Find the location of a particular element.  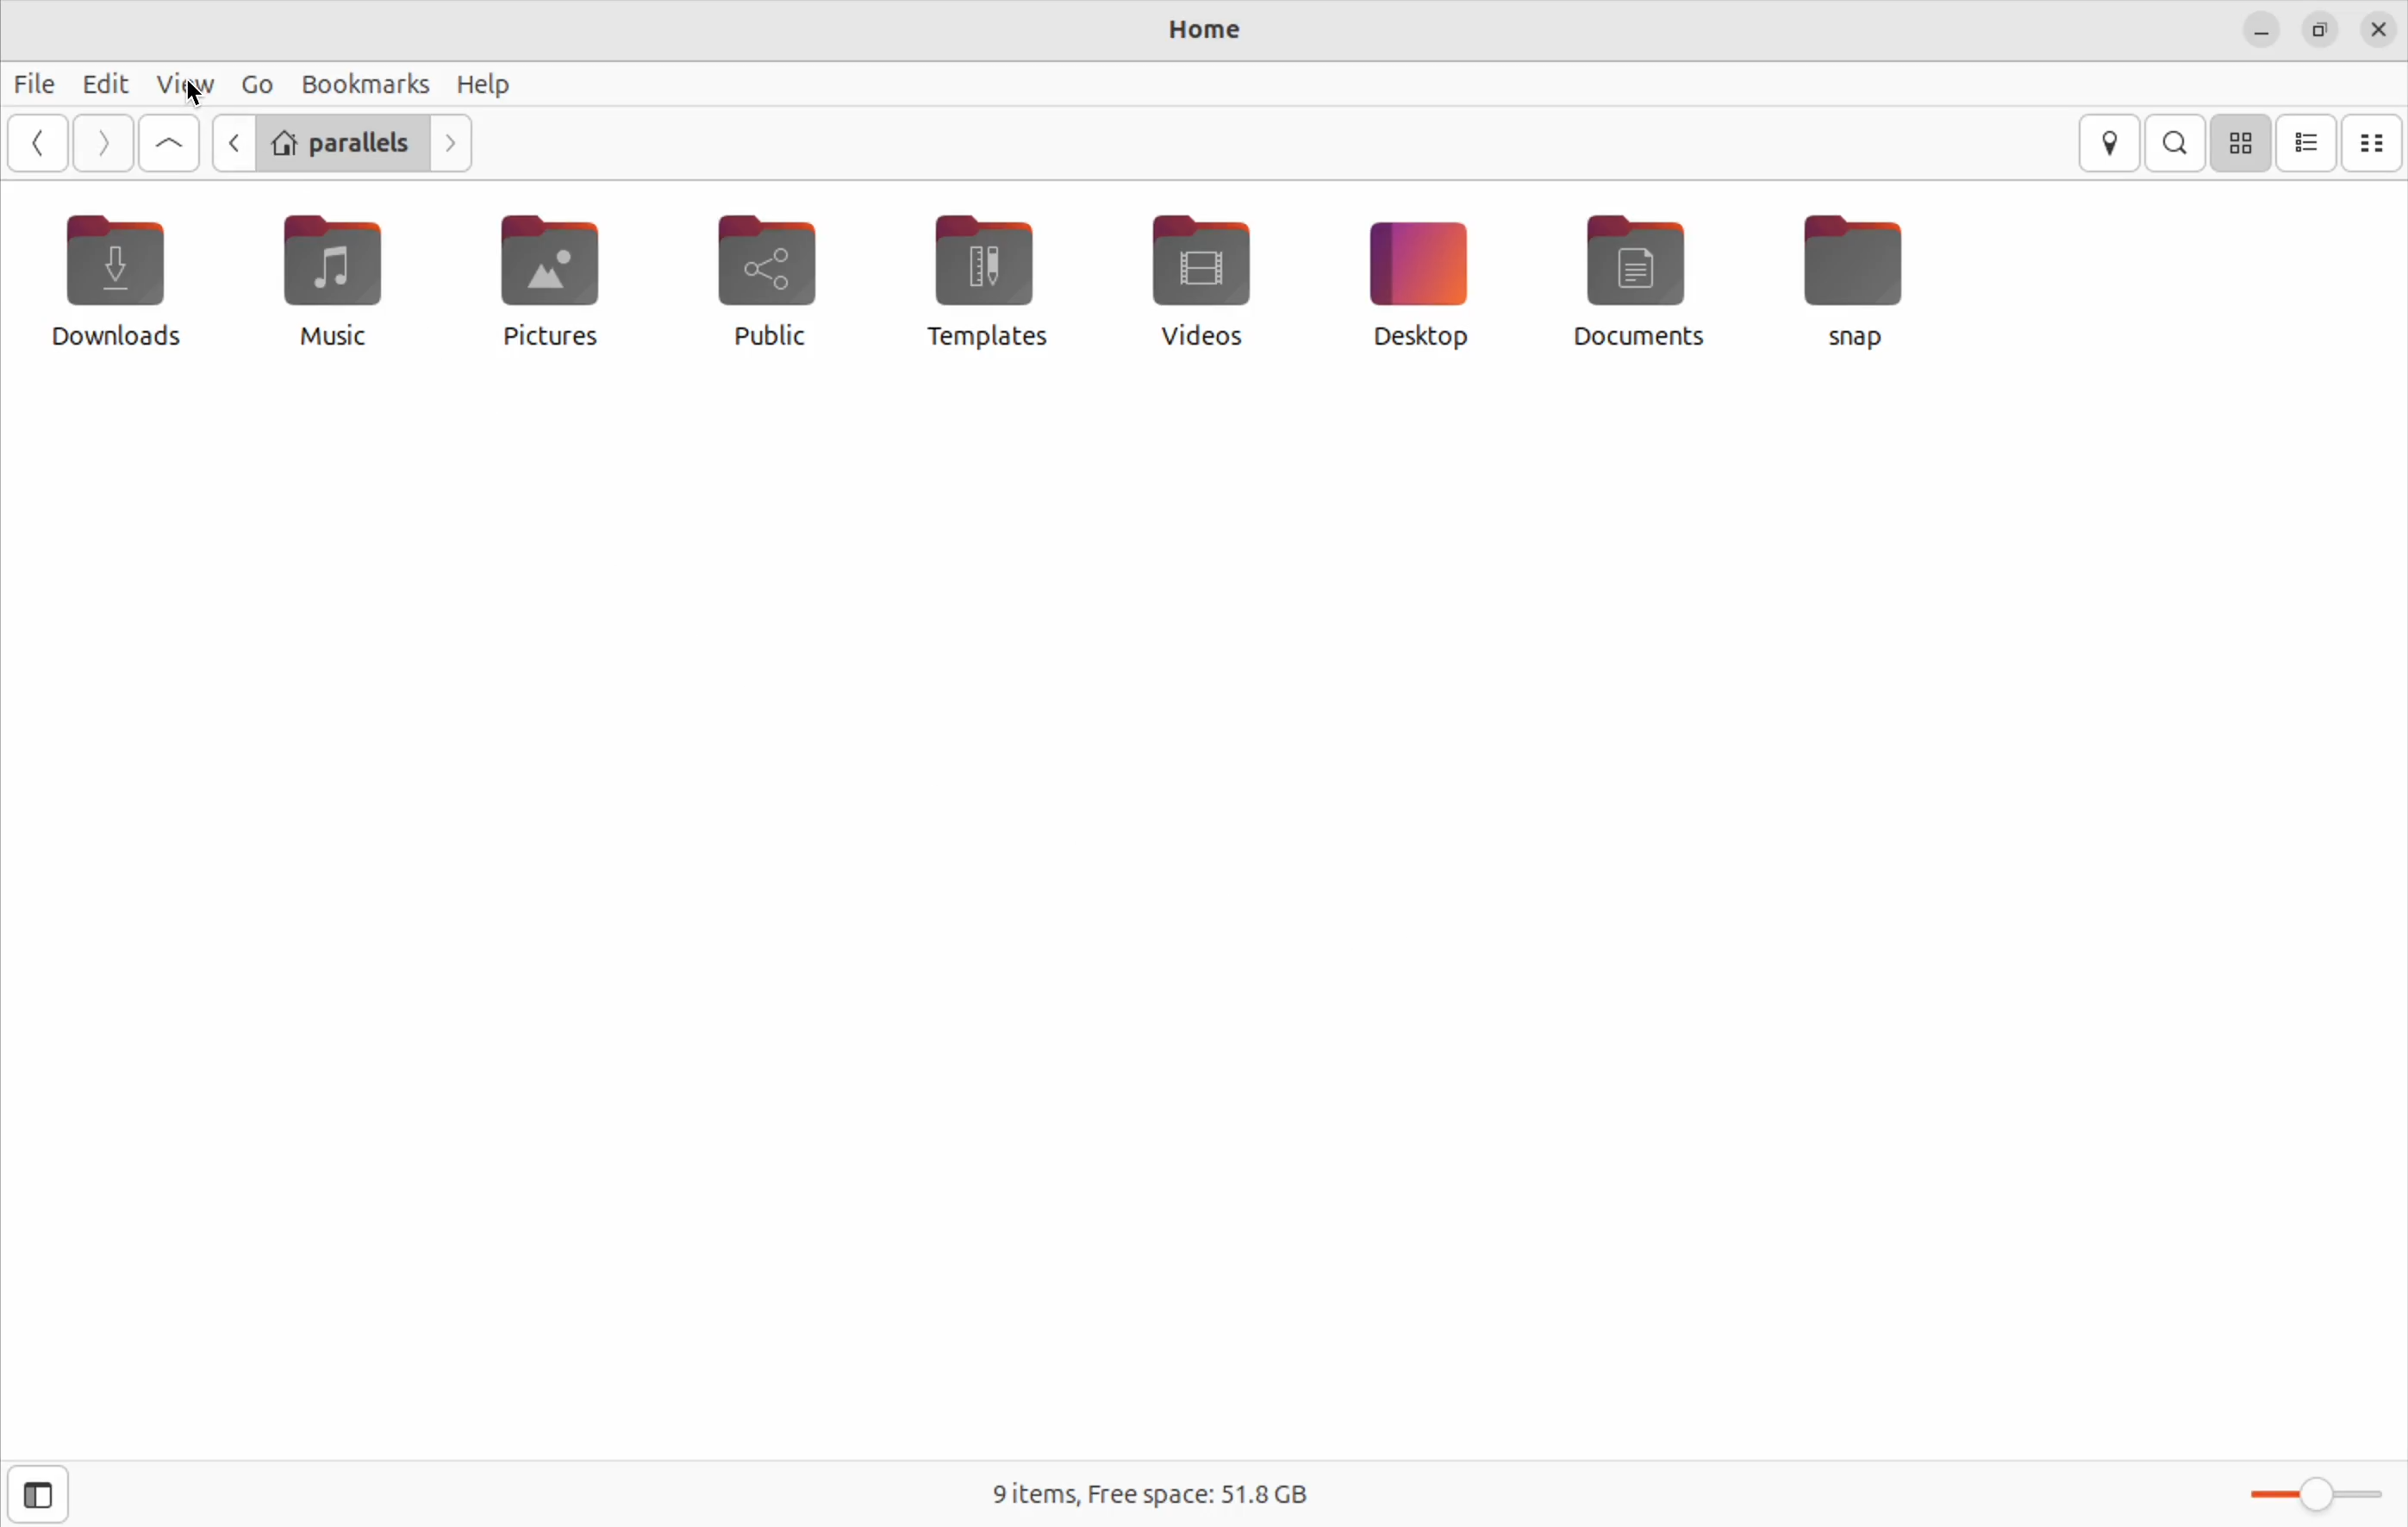

file is located at coordinates (29, 82).